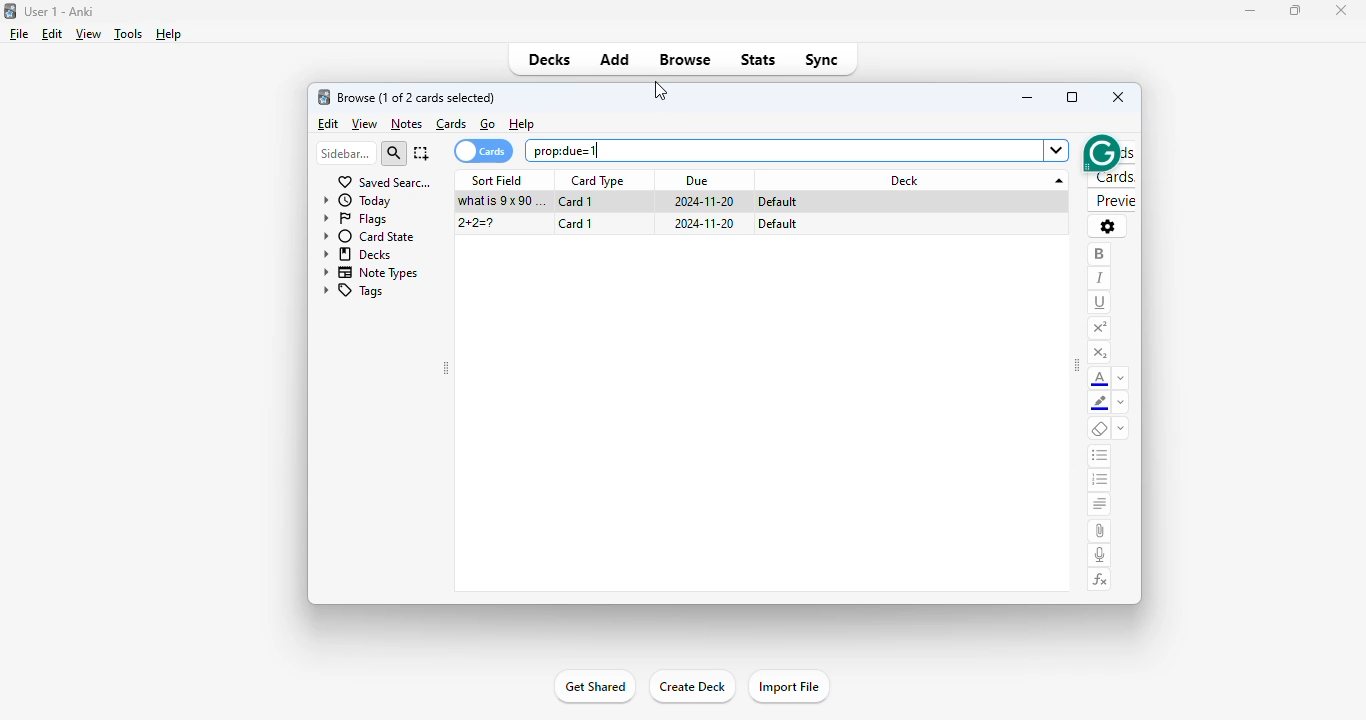  I want to click on tags, so click(352, 292).